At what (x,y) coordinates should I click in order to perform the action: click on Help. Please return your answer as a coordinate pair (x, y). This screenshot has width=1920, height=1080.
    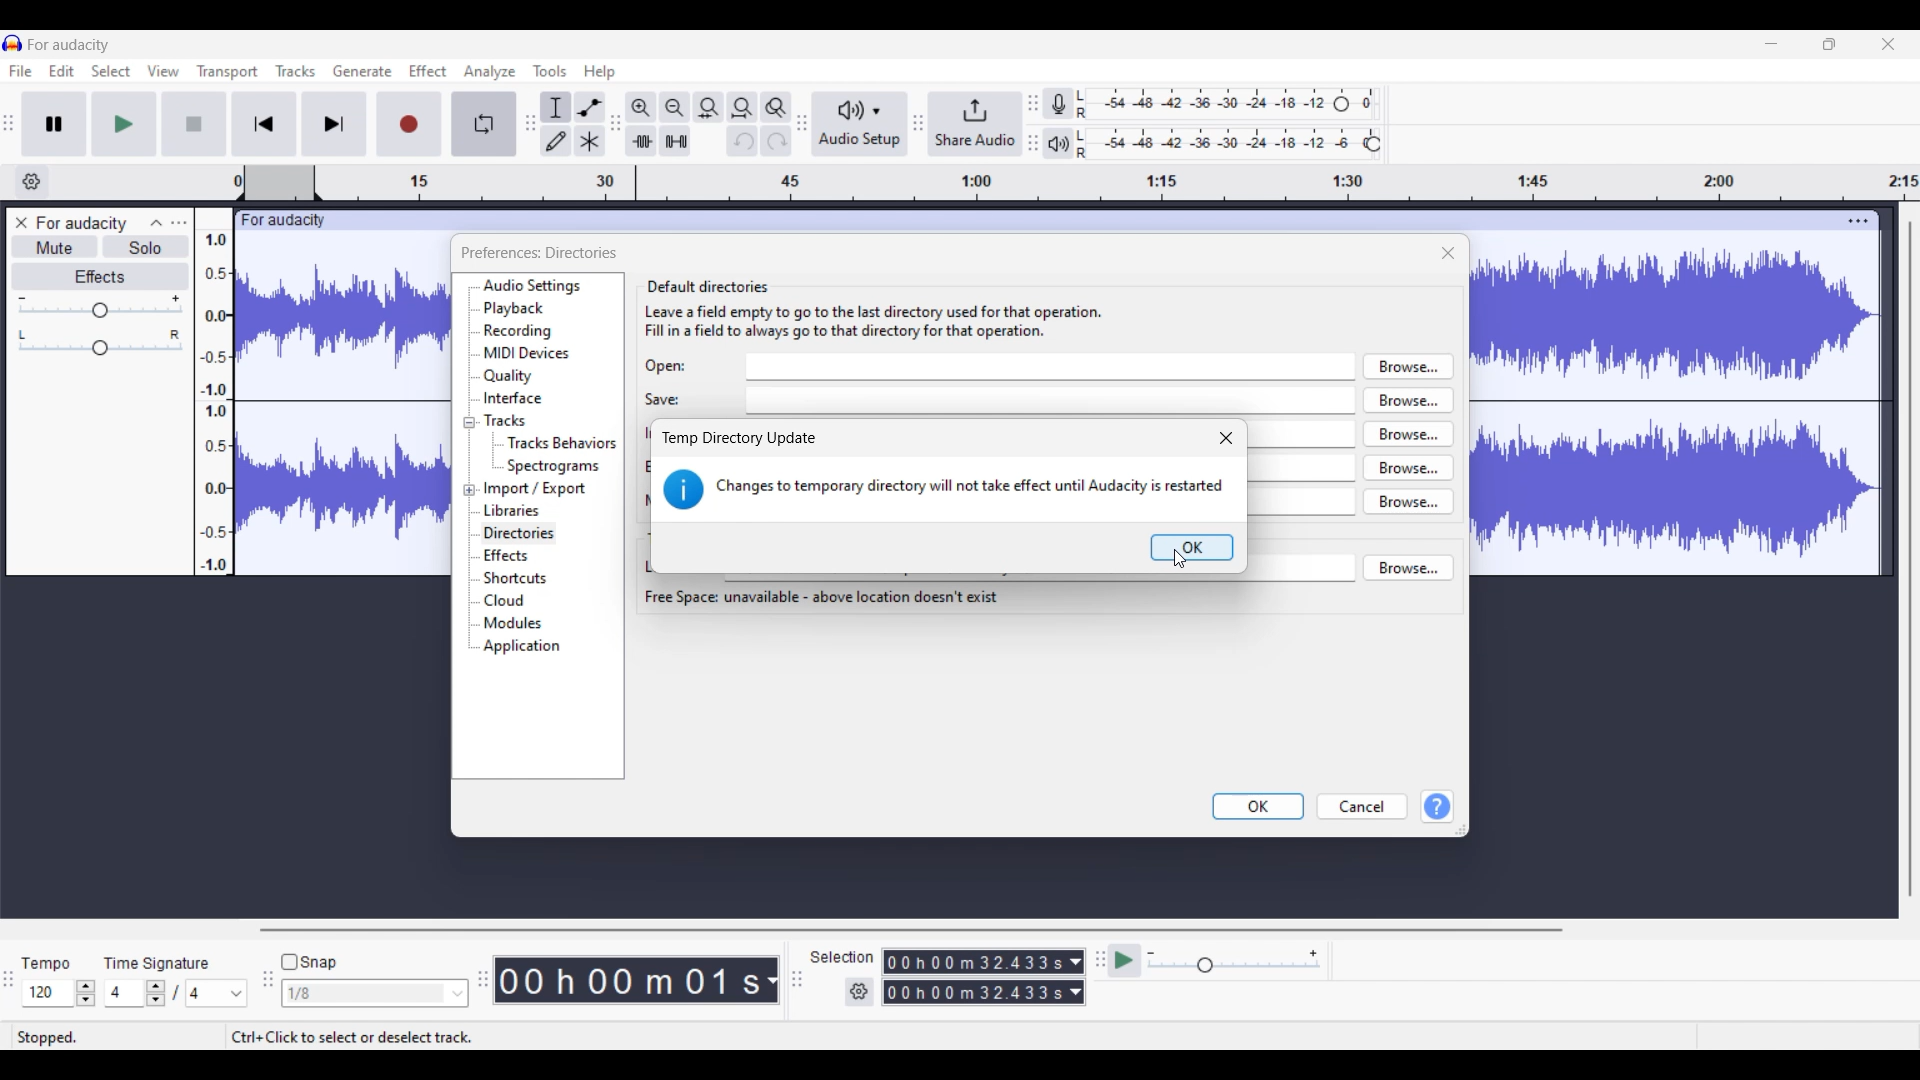
    Looking at the image, I should click on (1438, 806).